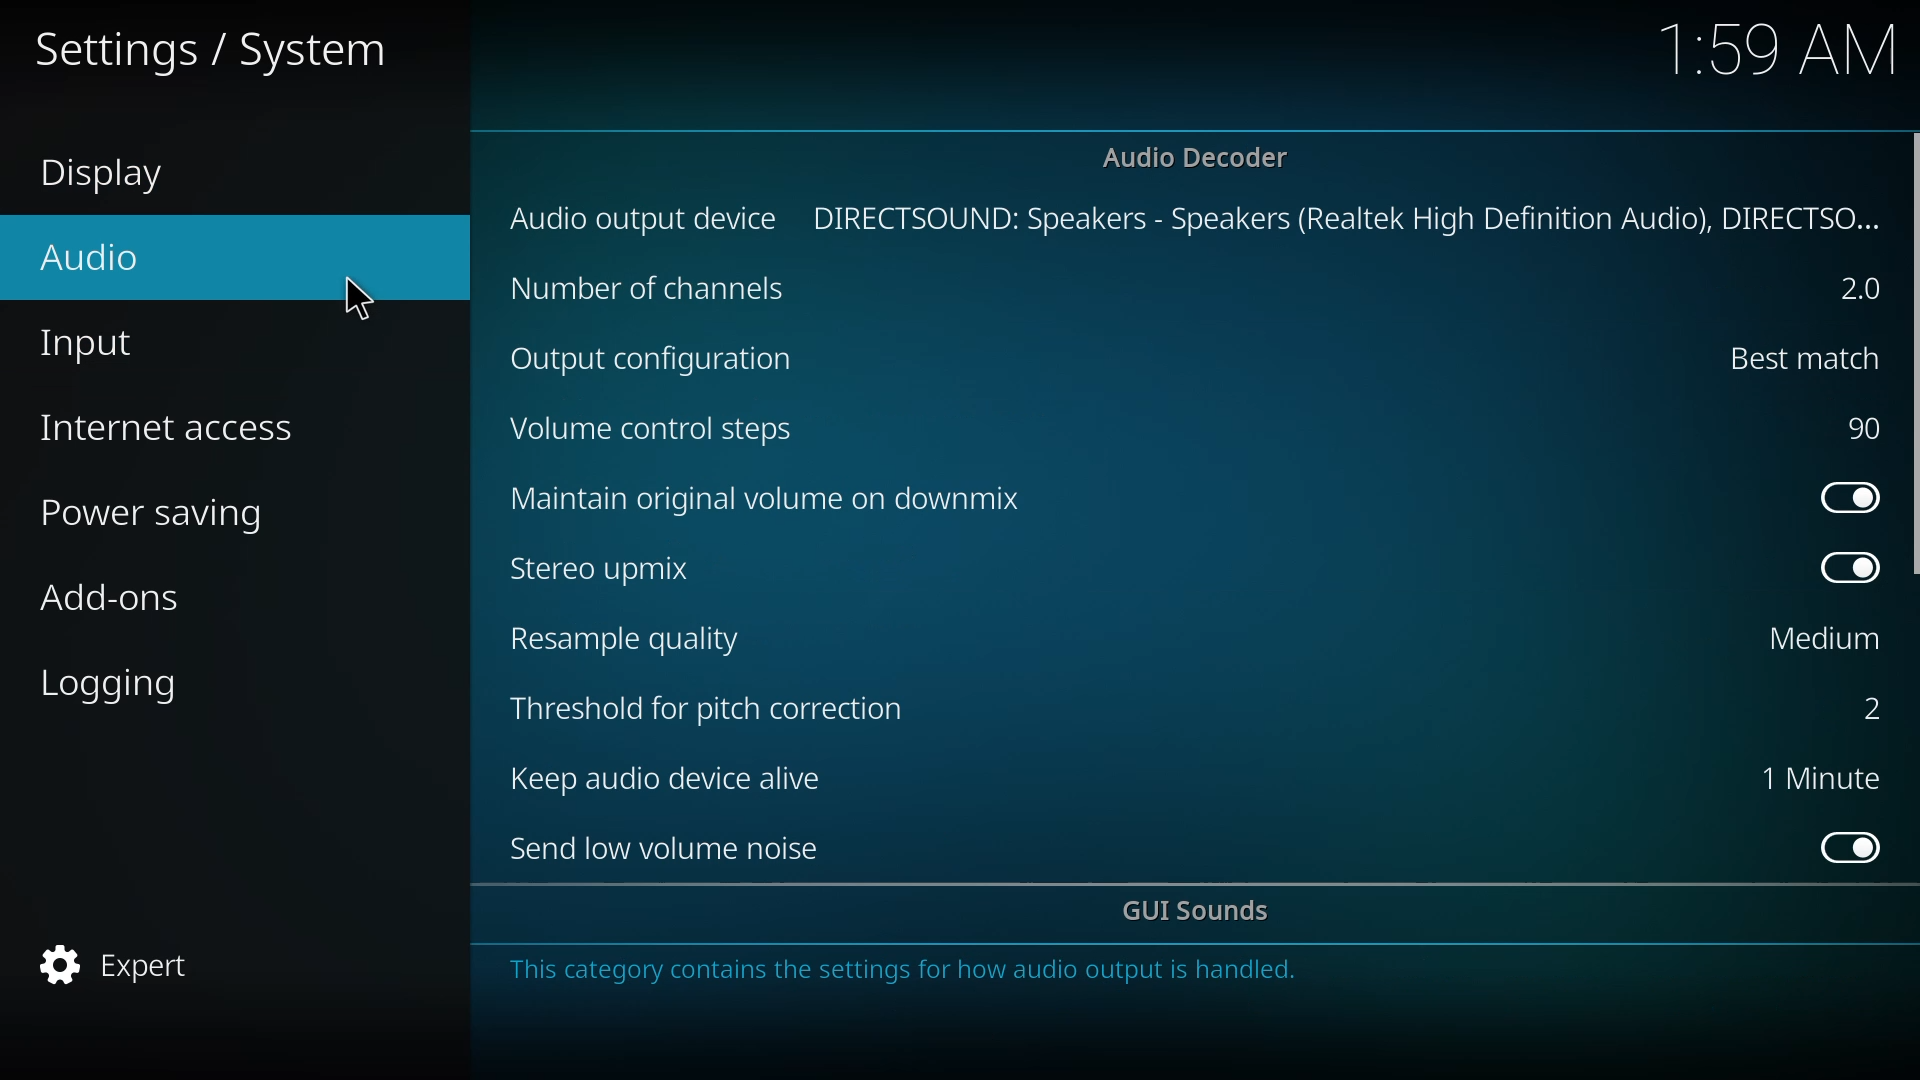 The height and width of the screenshot is (1080, 1920). What do you see at coordinates (613, 567) in the screenshot?
I see `stereo upmix` at bounding box center [613, 567].